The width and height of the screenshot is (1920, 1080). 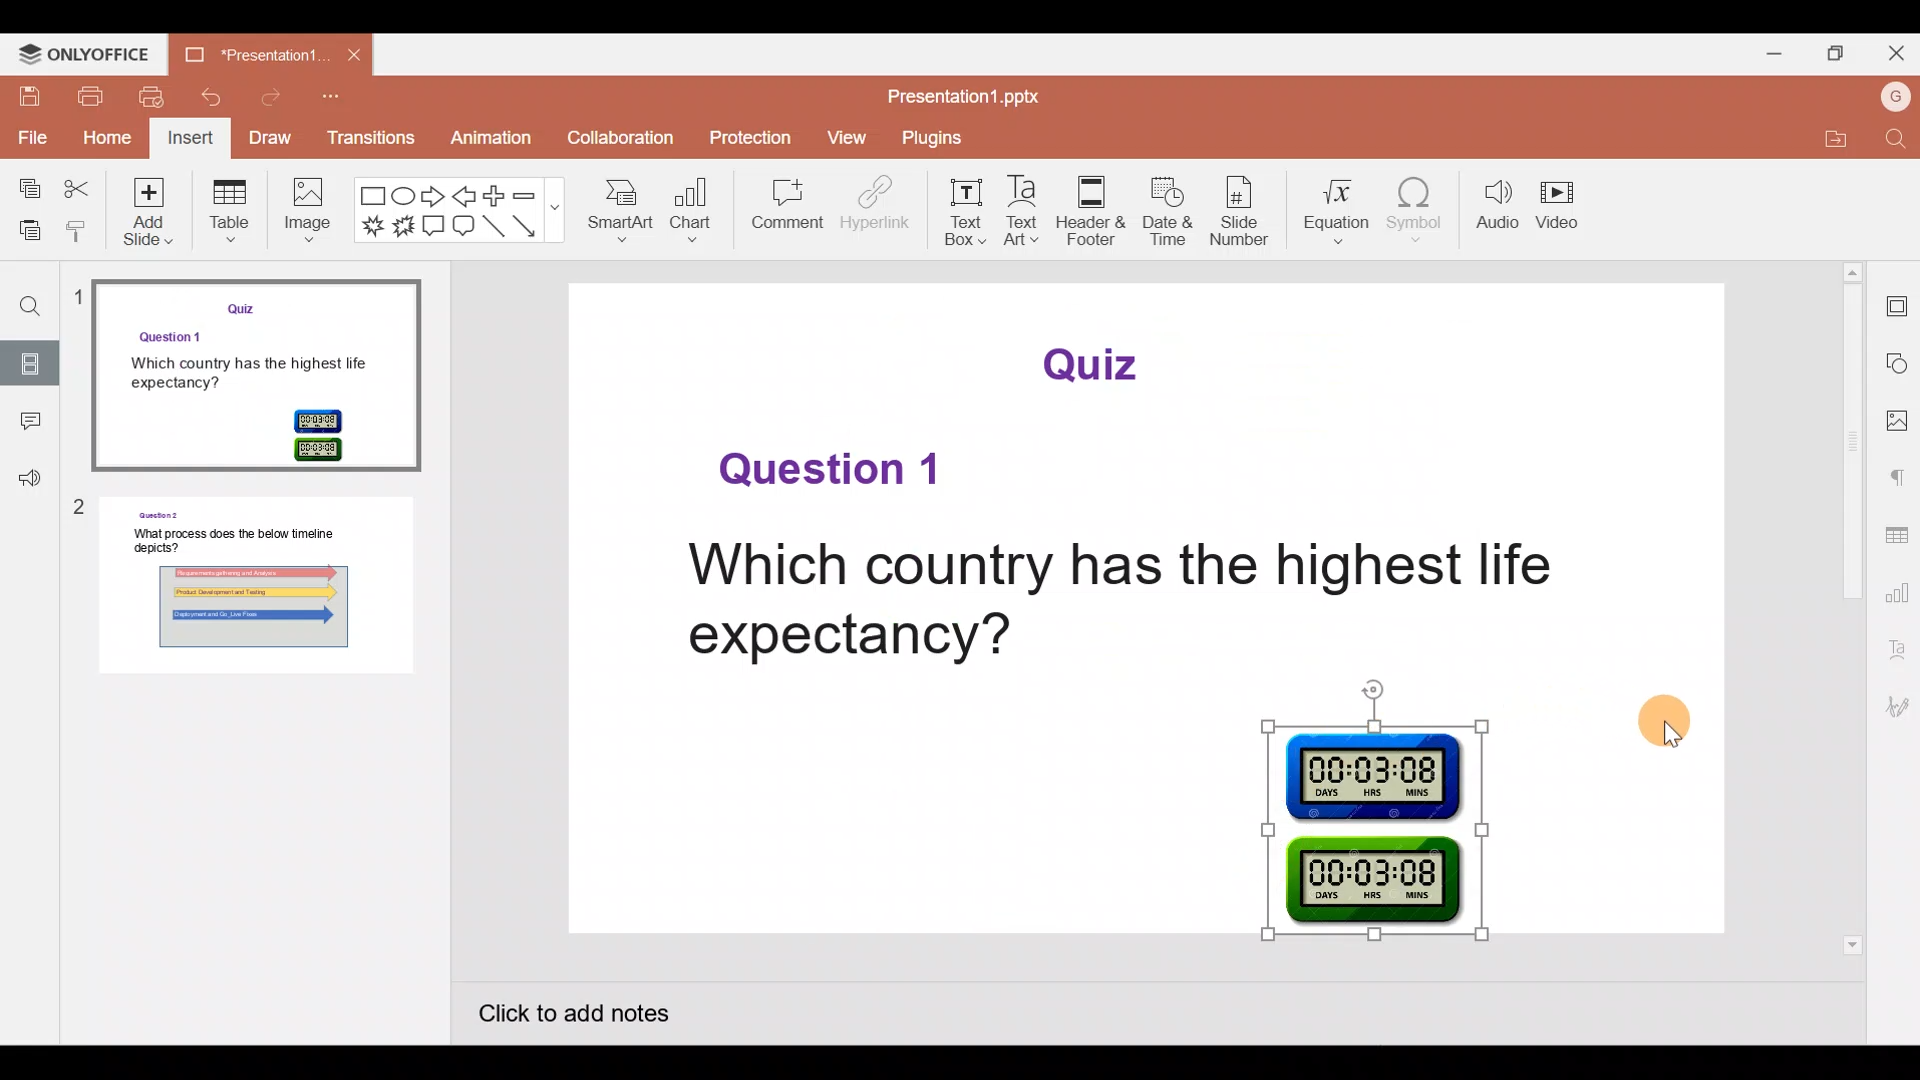 I want to click on Right arrow, so click(x=436, y=198).